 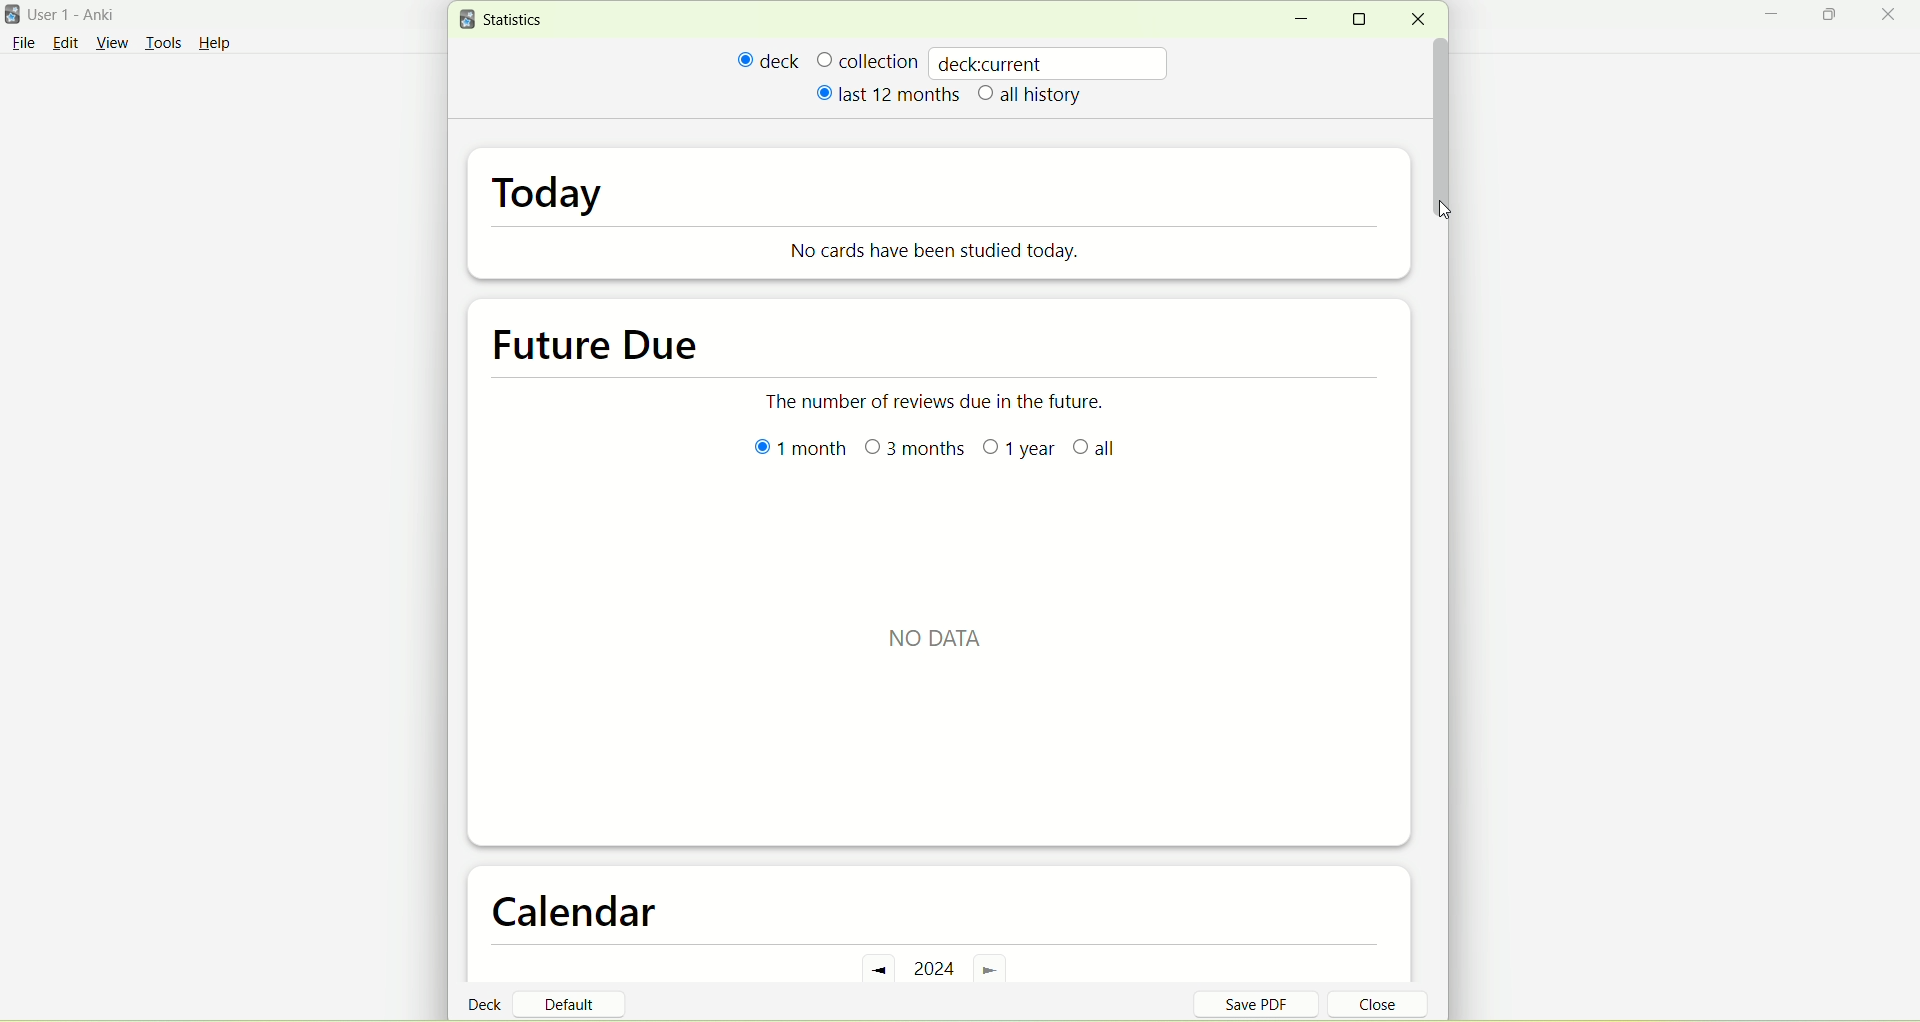 What do you see at coordinates (937, 967) in the screenshot?
I see `2024` at bounding box center [937, 967].